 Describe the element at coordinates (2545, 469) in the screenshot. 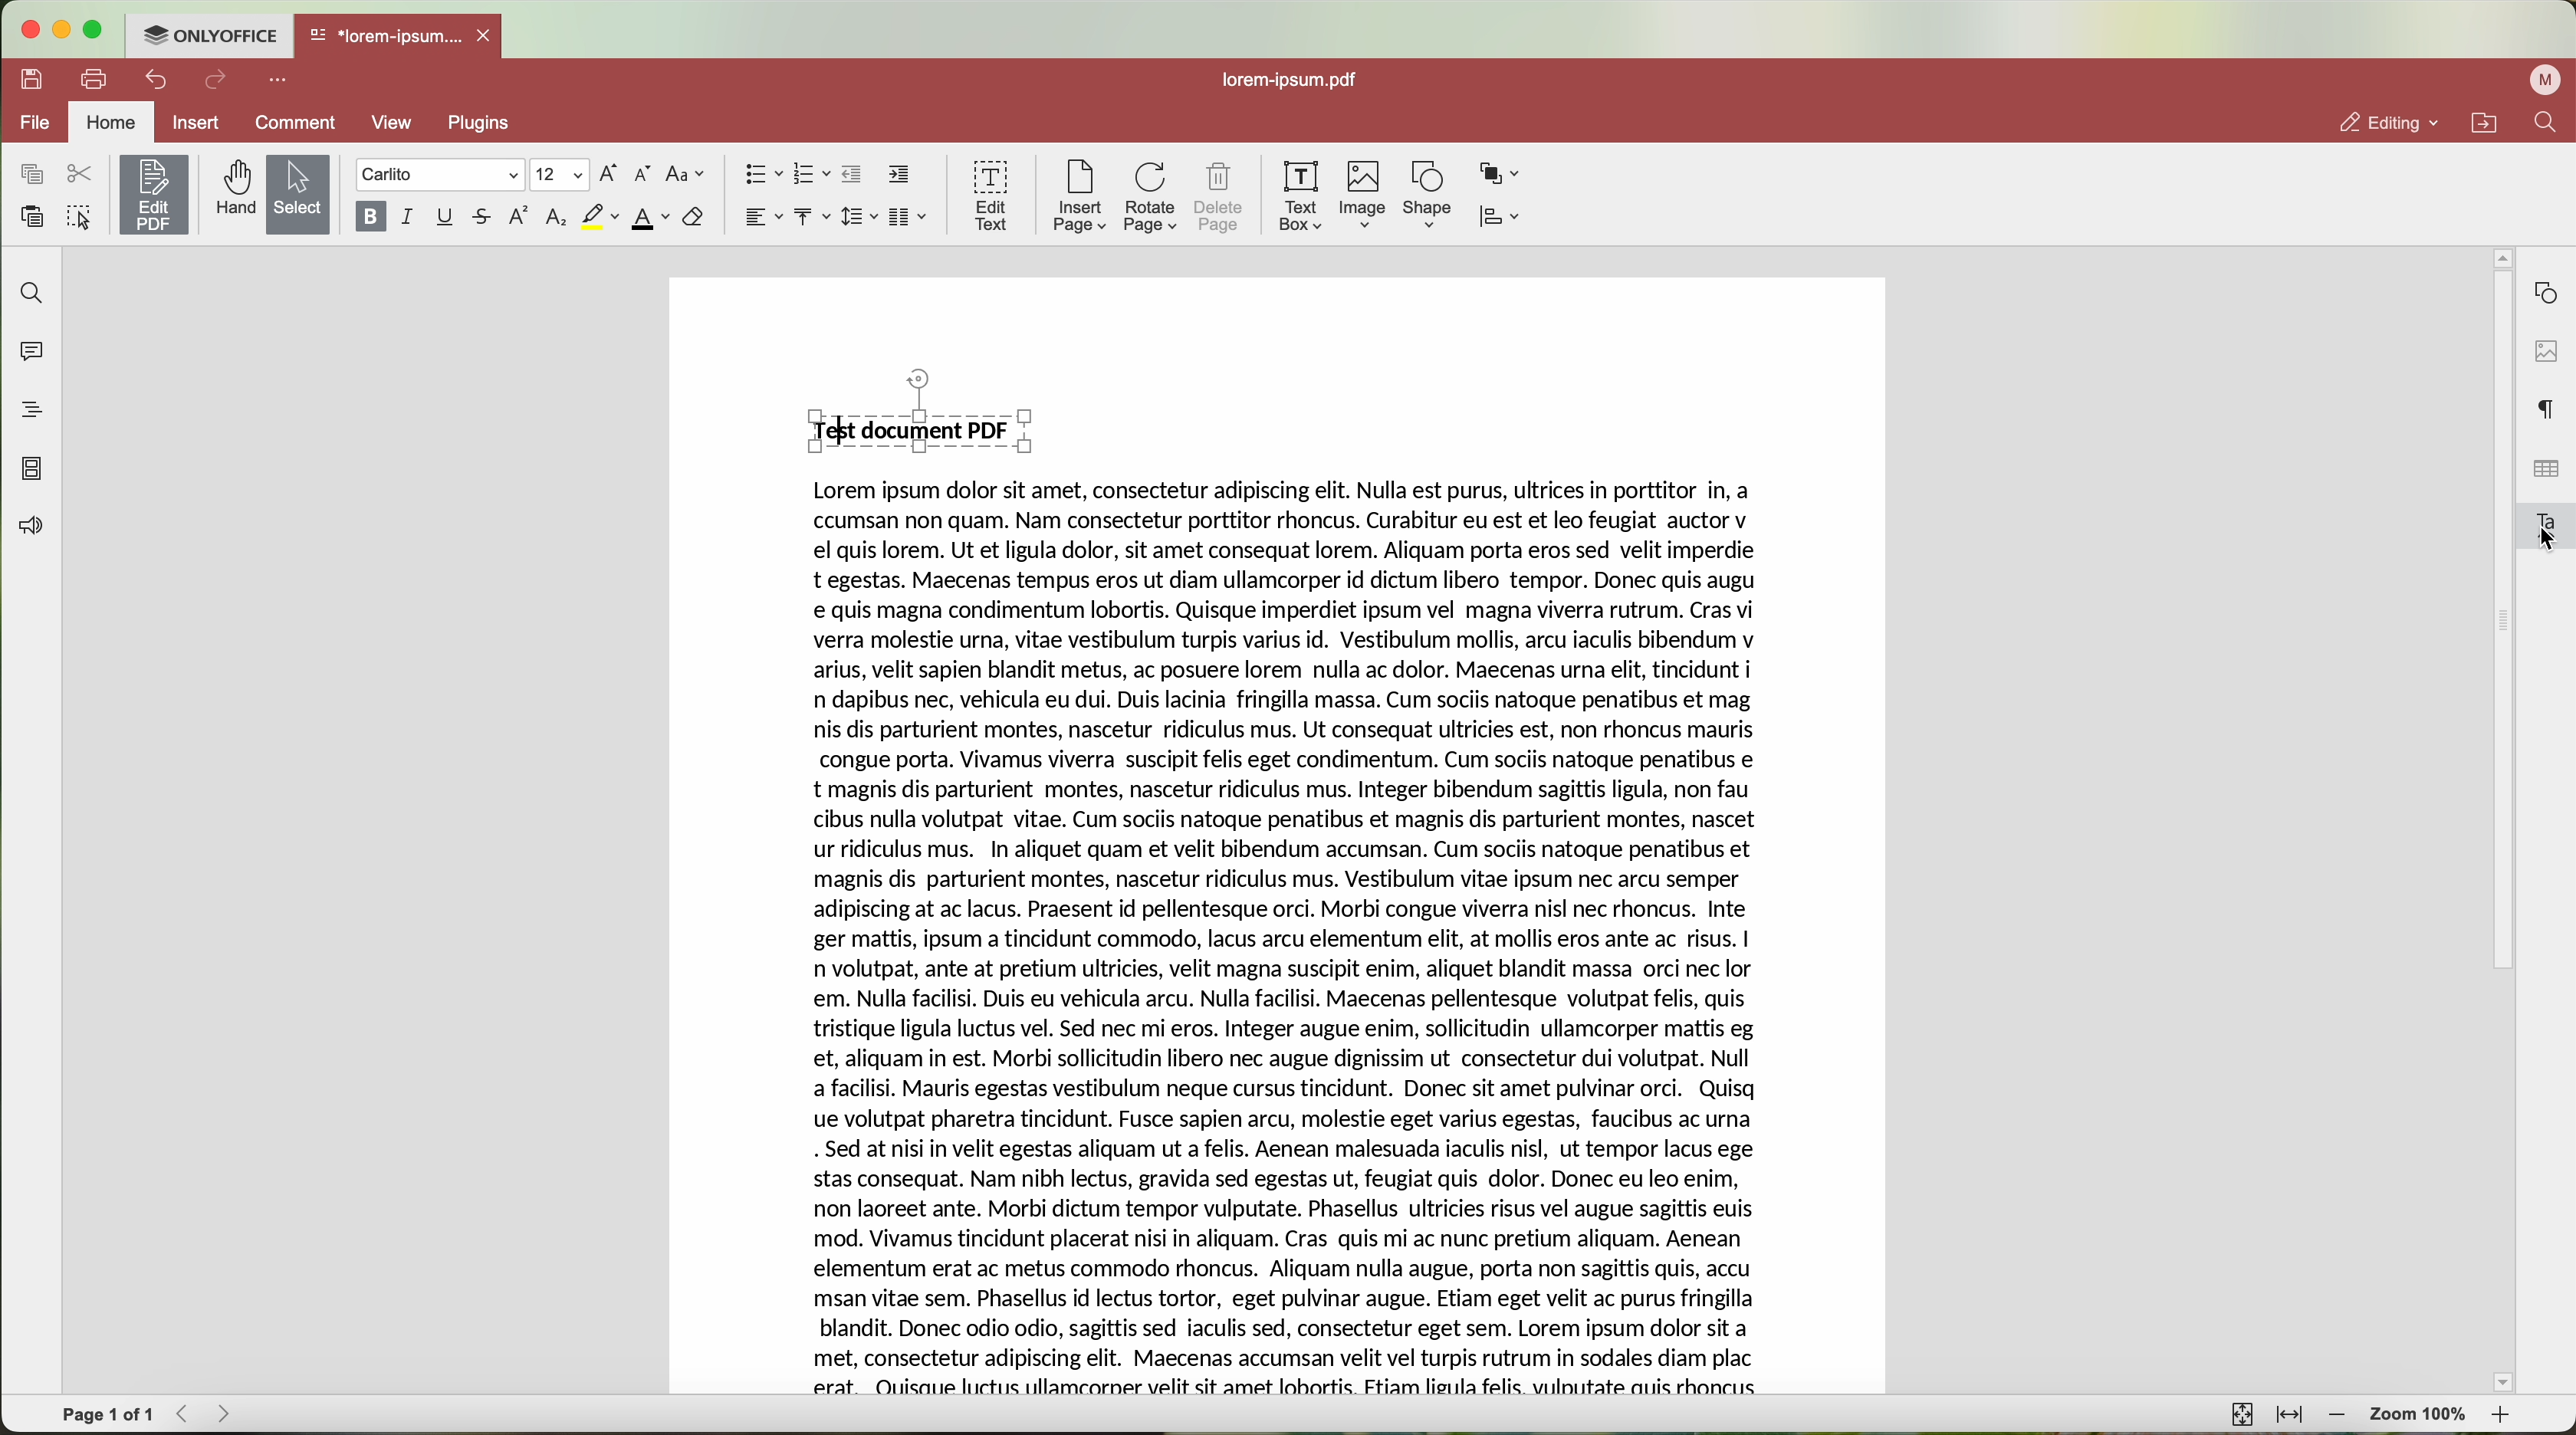

I see `table settings` at that location.